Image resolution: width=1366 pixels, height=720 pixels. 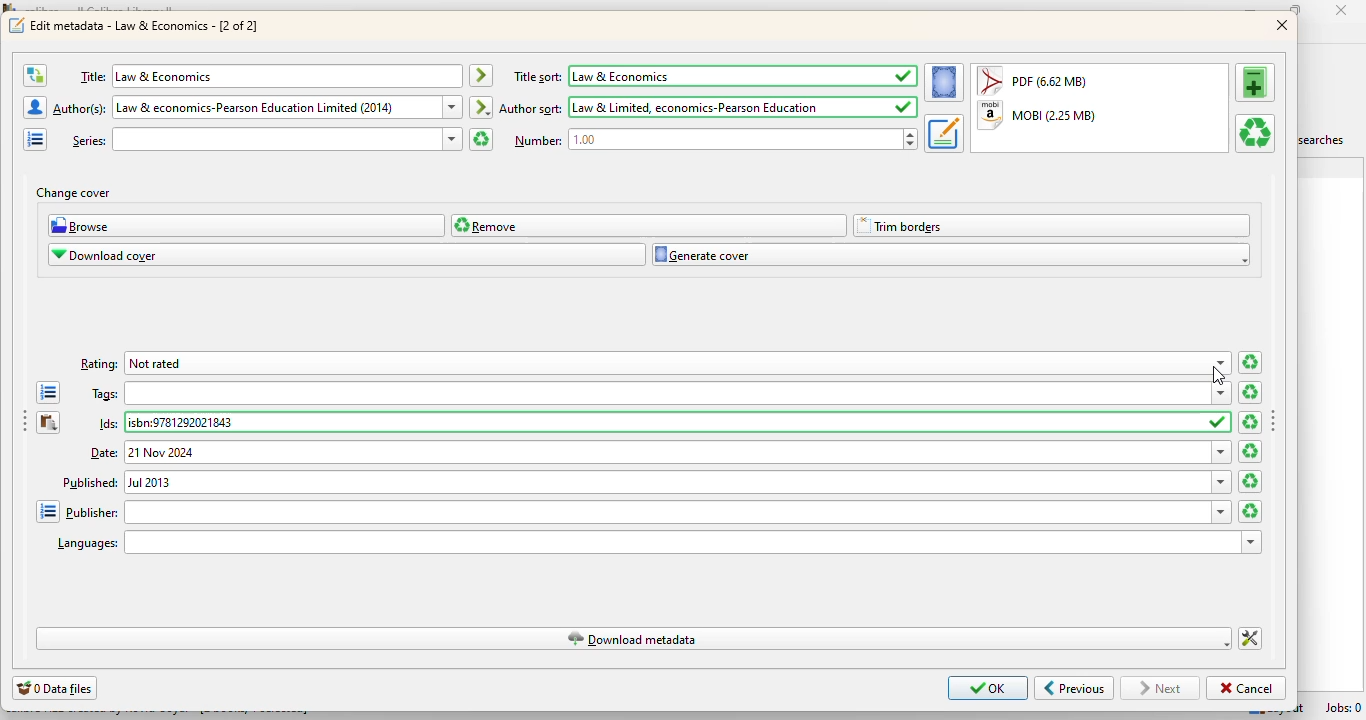 What do you see at coordinates (1036, 80) in the screenshot?
I see `PDF (6.62 MB) ` at bounding box center [1036, 80].